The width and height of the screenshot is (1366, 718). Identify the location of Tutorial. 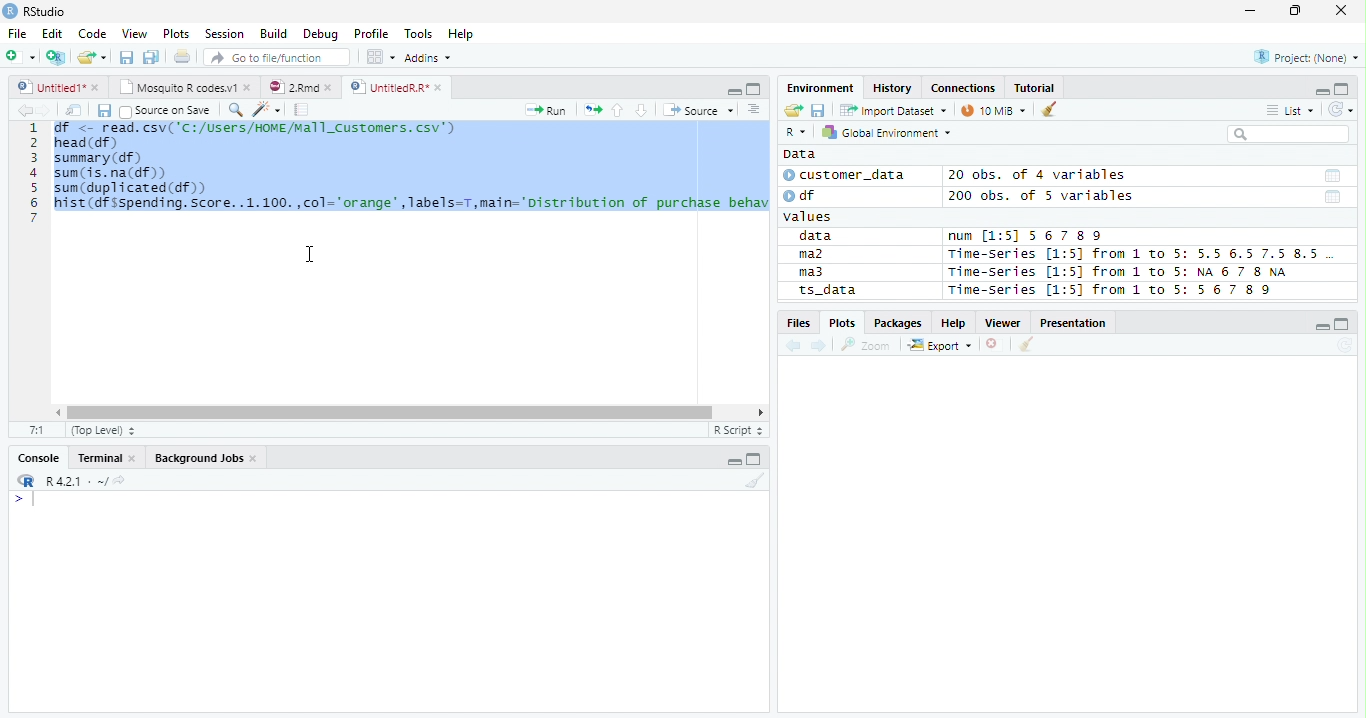
(1035, 87).